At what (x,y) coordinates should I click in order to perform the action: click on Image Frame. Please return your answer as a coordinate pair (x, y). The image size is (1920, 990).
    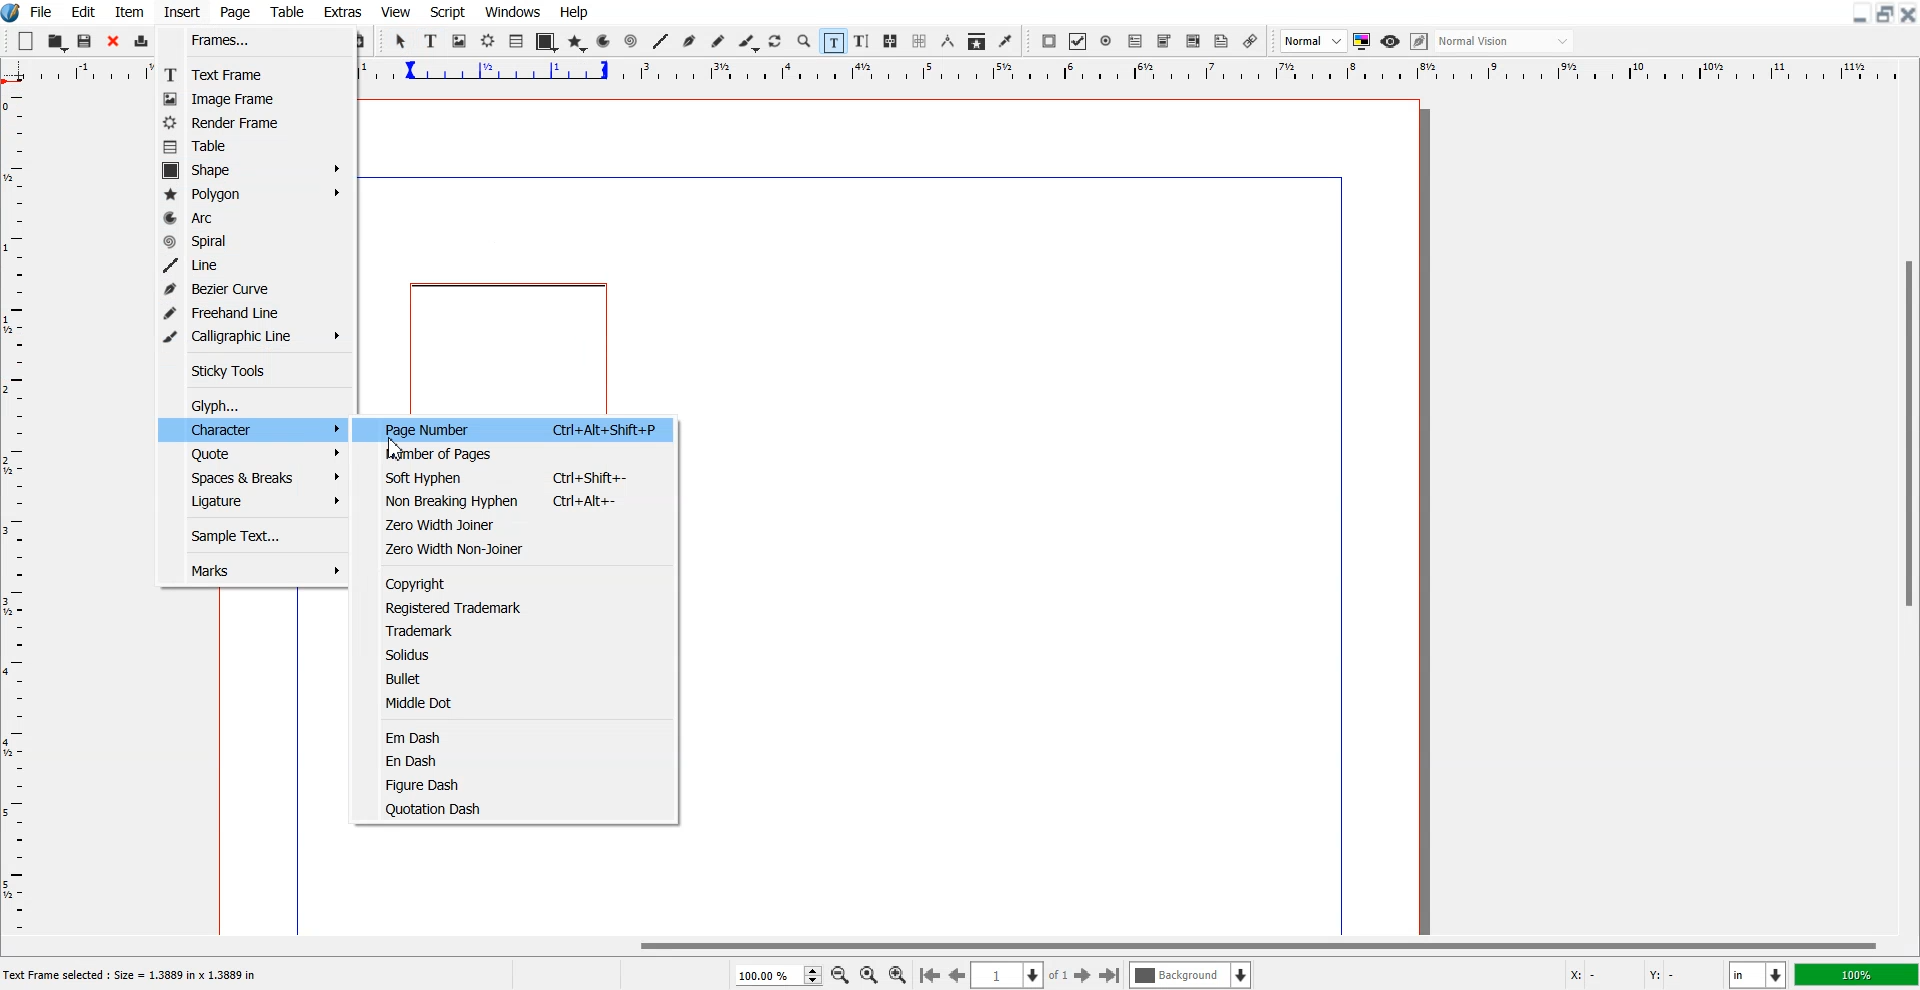
    Looking at the image, I should click on (460, 41).